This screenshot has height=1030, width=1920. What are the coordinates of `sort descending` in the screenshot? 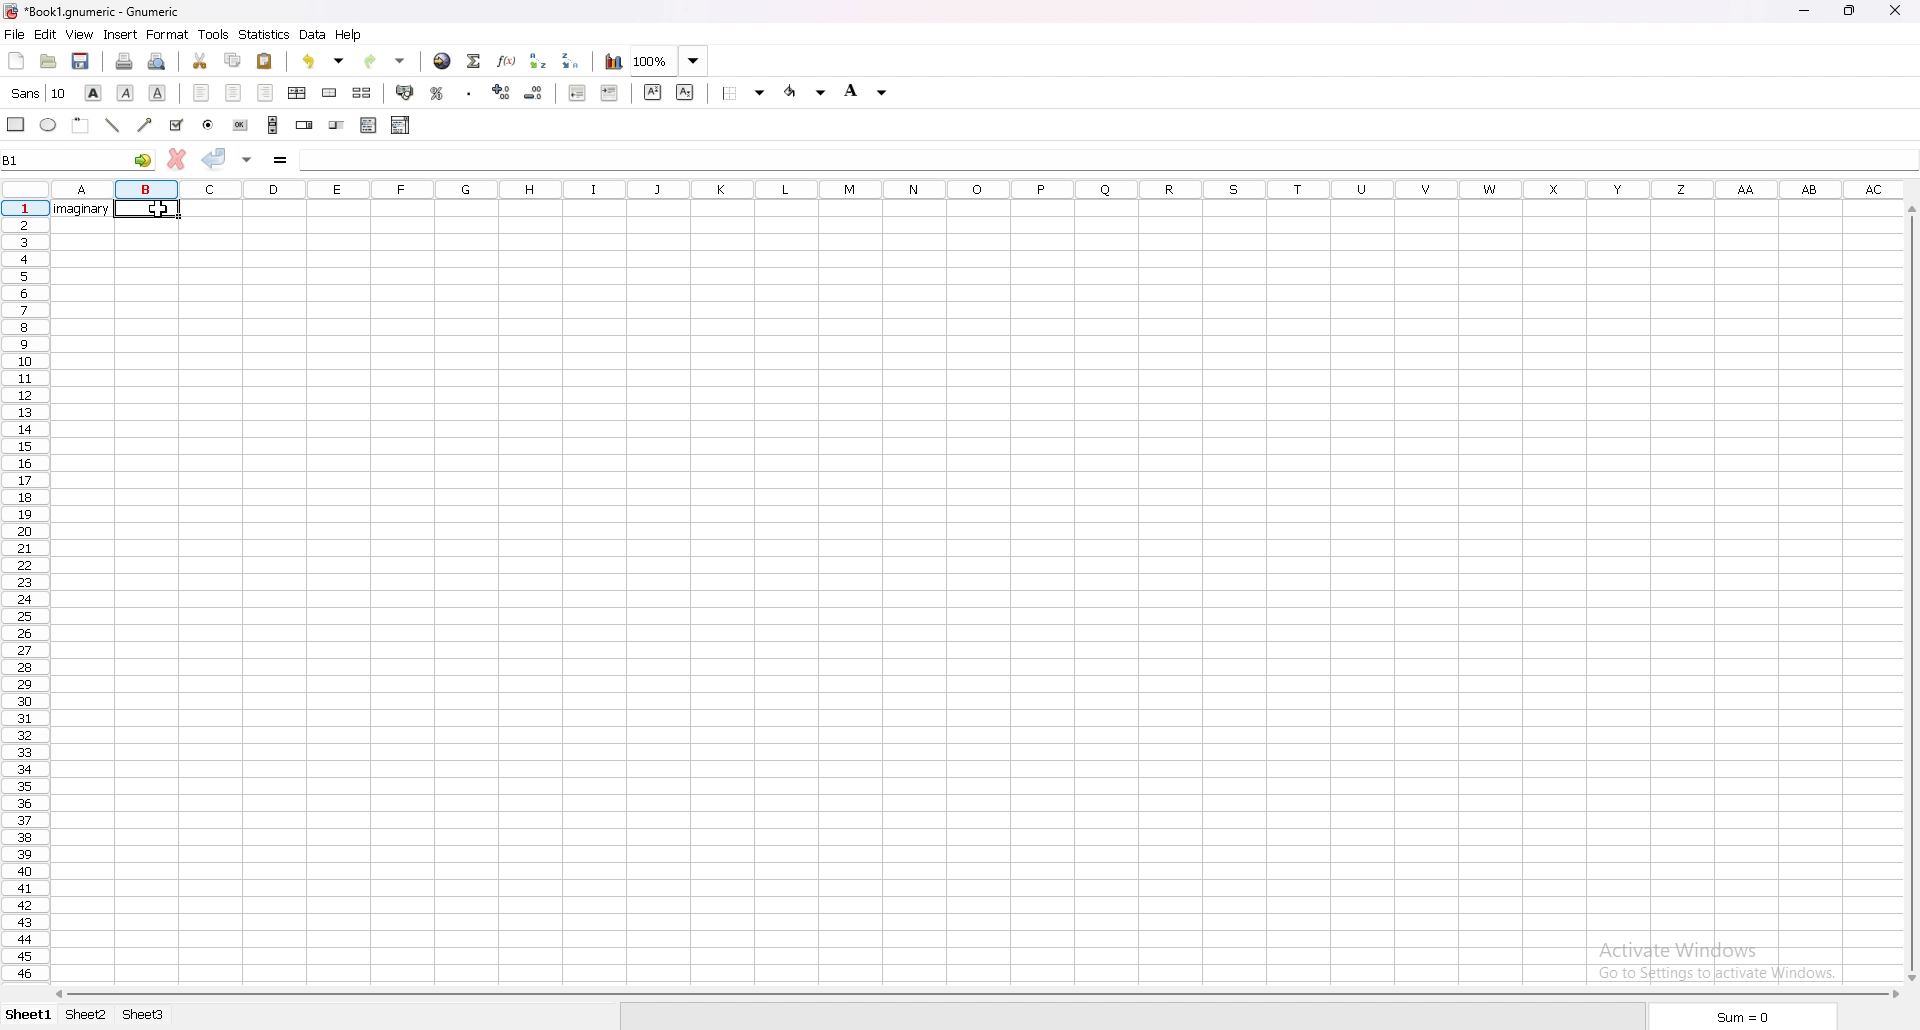 It's located at (571, 61).